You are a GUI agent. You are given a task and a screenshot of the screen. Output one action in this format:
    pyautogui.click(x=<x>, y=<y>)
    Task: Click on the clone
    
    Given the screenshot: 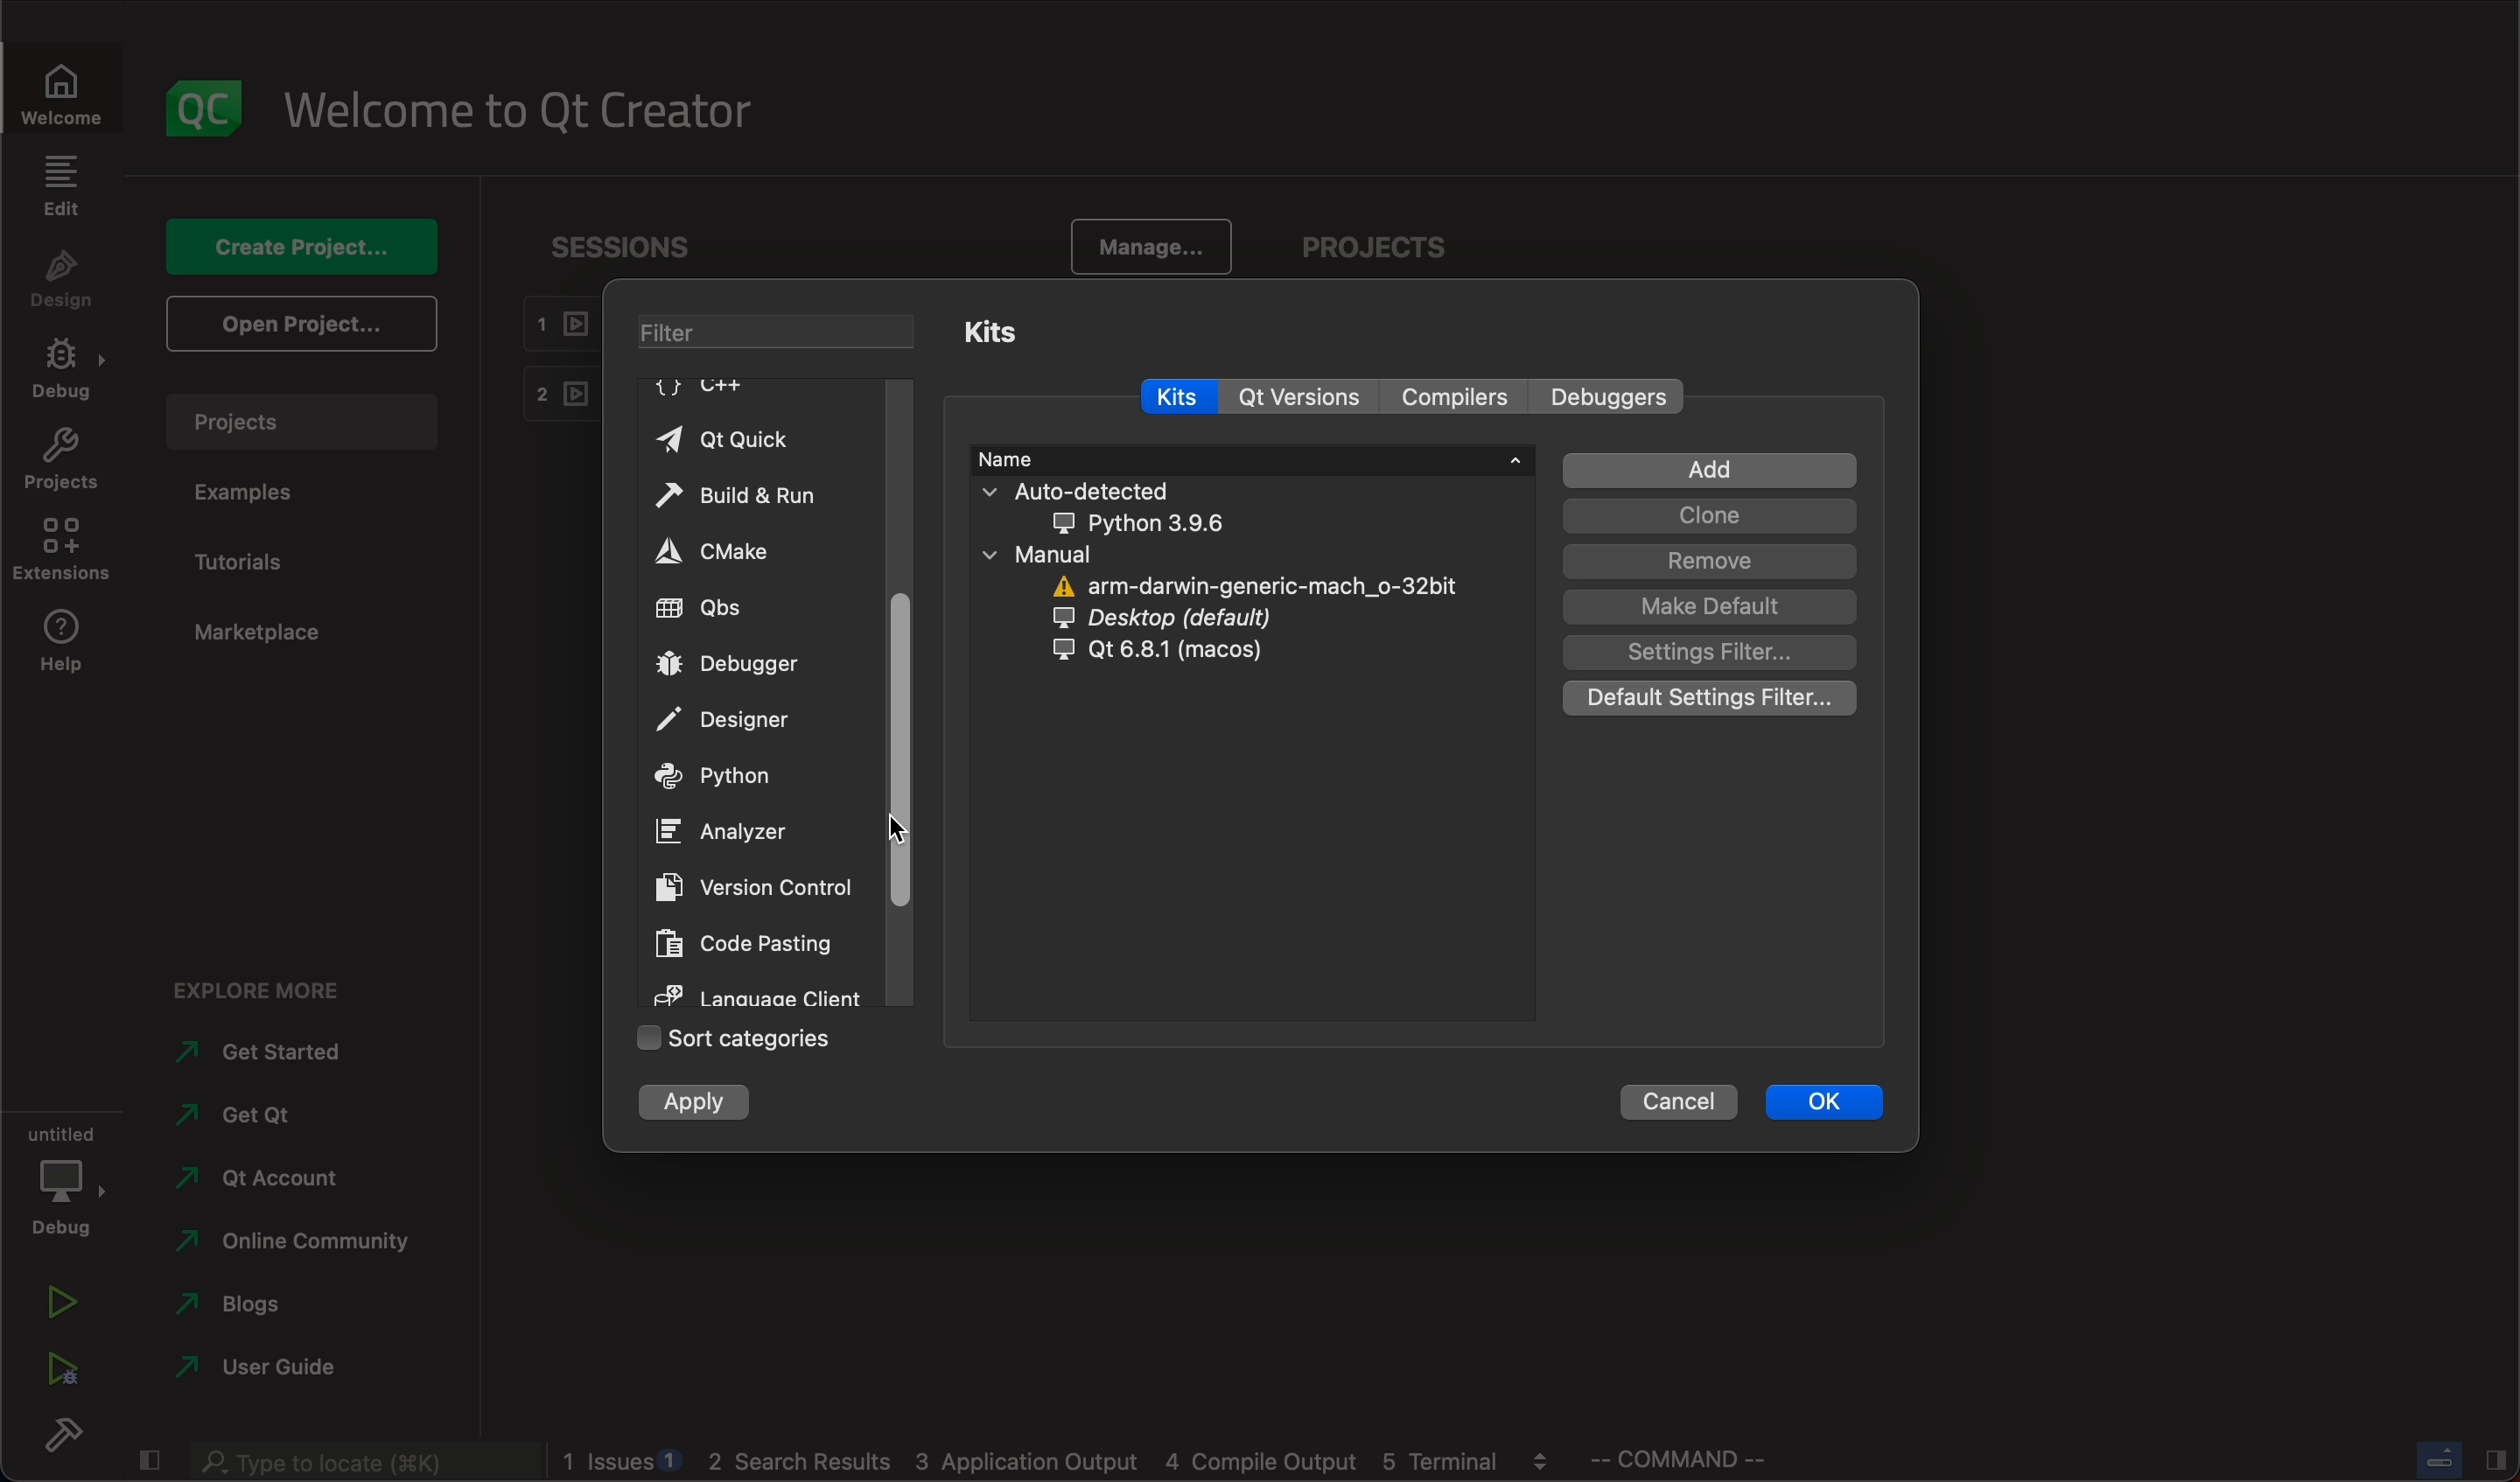 What is the action you would take?
    pyautogui.click(x=1709, y=517)
    